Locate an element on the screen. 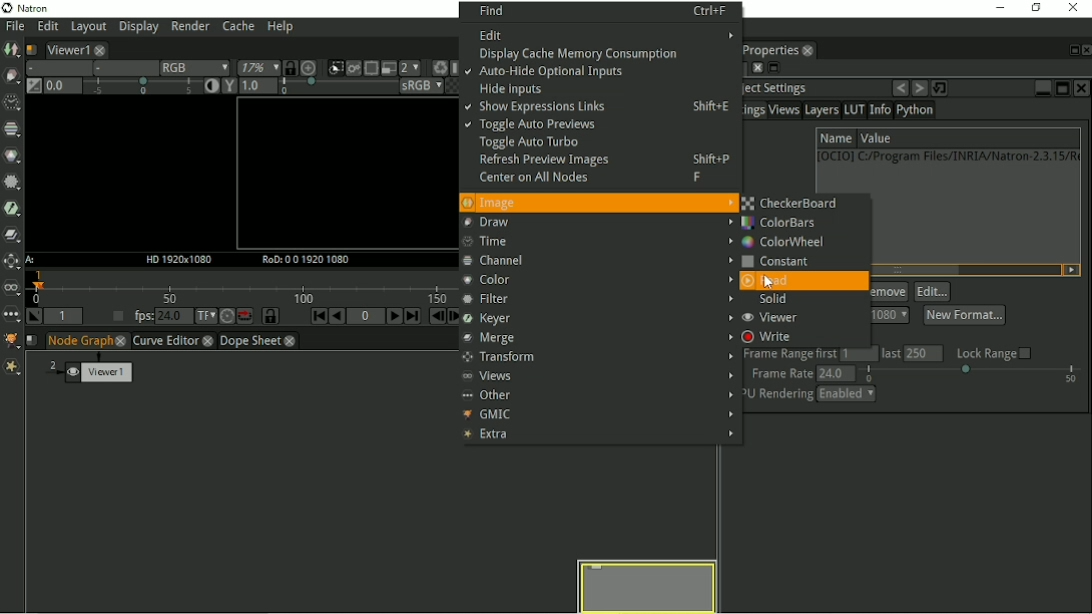 The height and width of the screenshot is (614, 1092). Solid is located at coordinates (779, 299).